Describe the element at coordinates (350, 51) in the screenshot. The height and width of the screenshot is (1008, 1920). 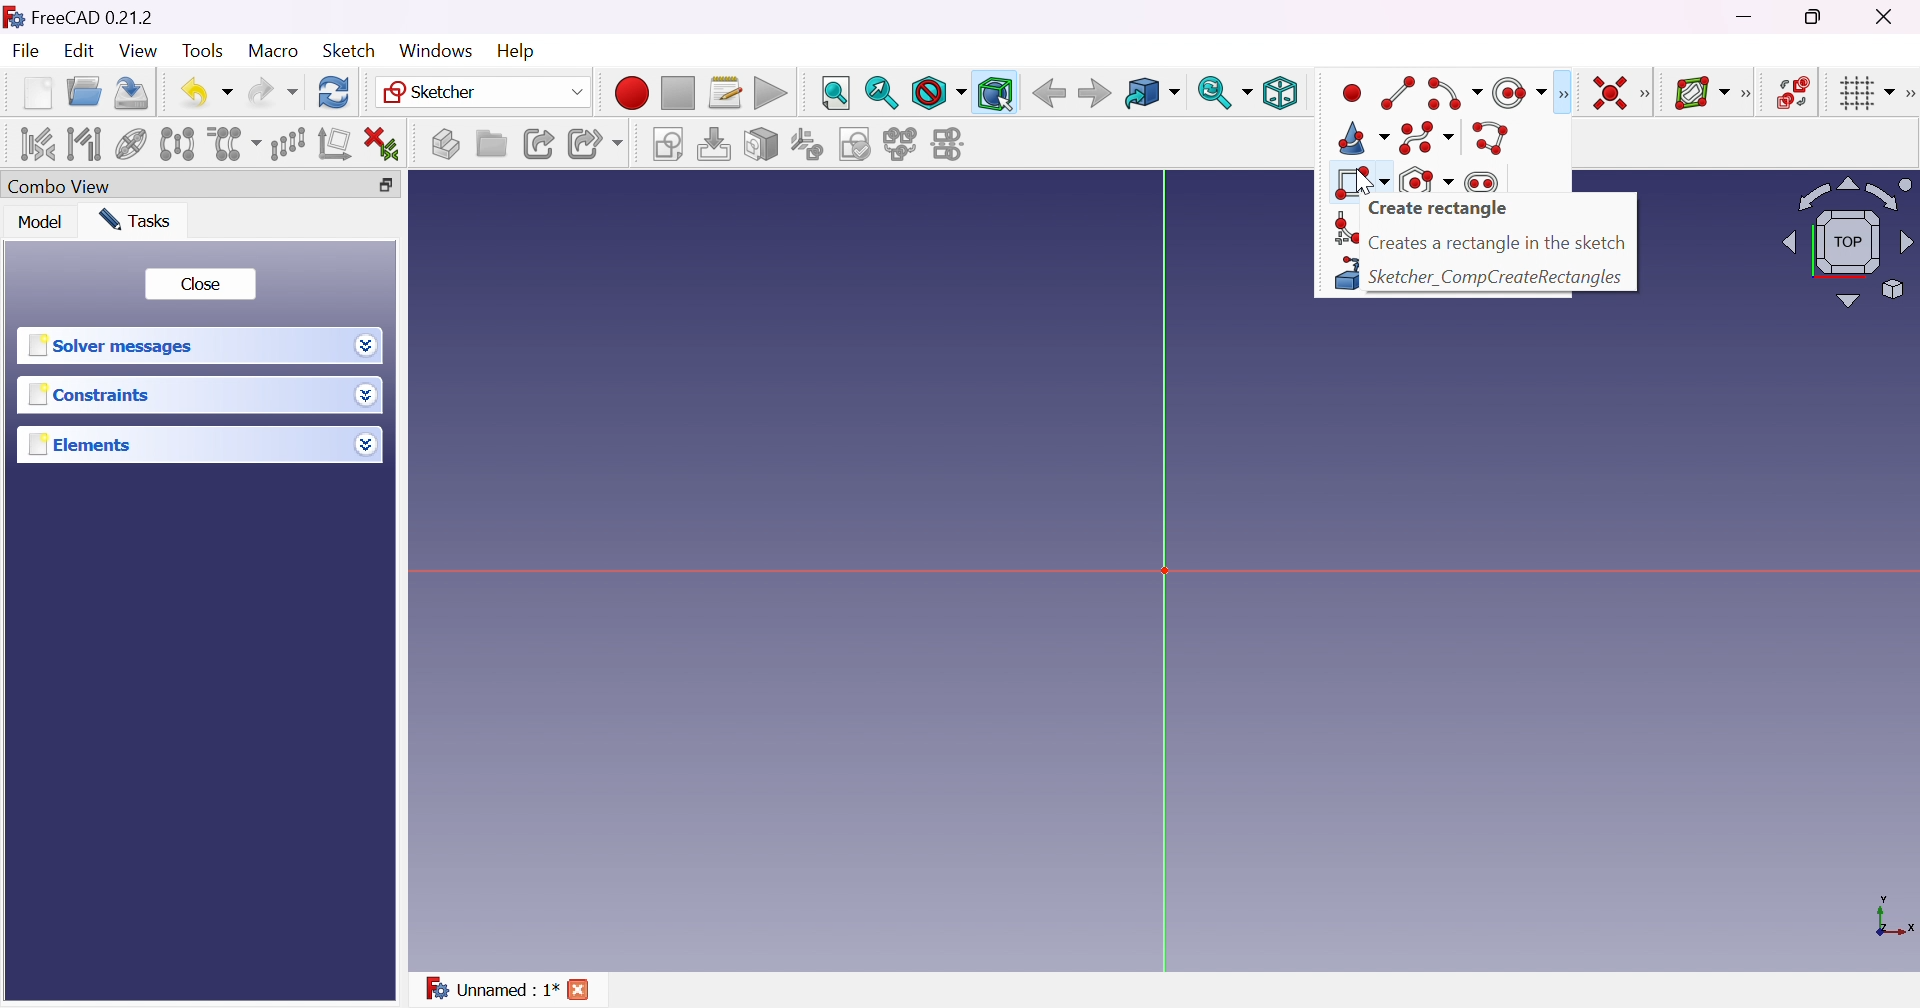
I see `Sketch` at that location.